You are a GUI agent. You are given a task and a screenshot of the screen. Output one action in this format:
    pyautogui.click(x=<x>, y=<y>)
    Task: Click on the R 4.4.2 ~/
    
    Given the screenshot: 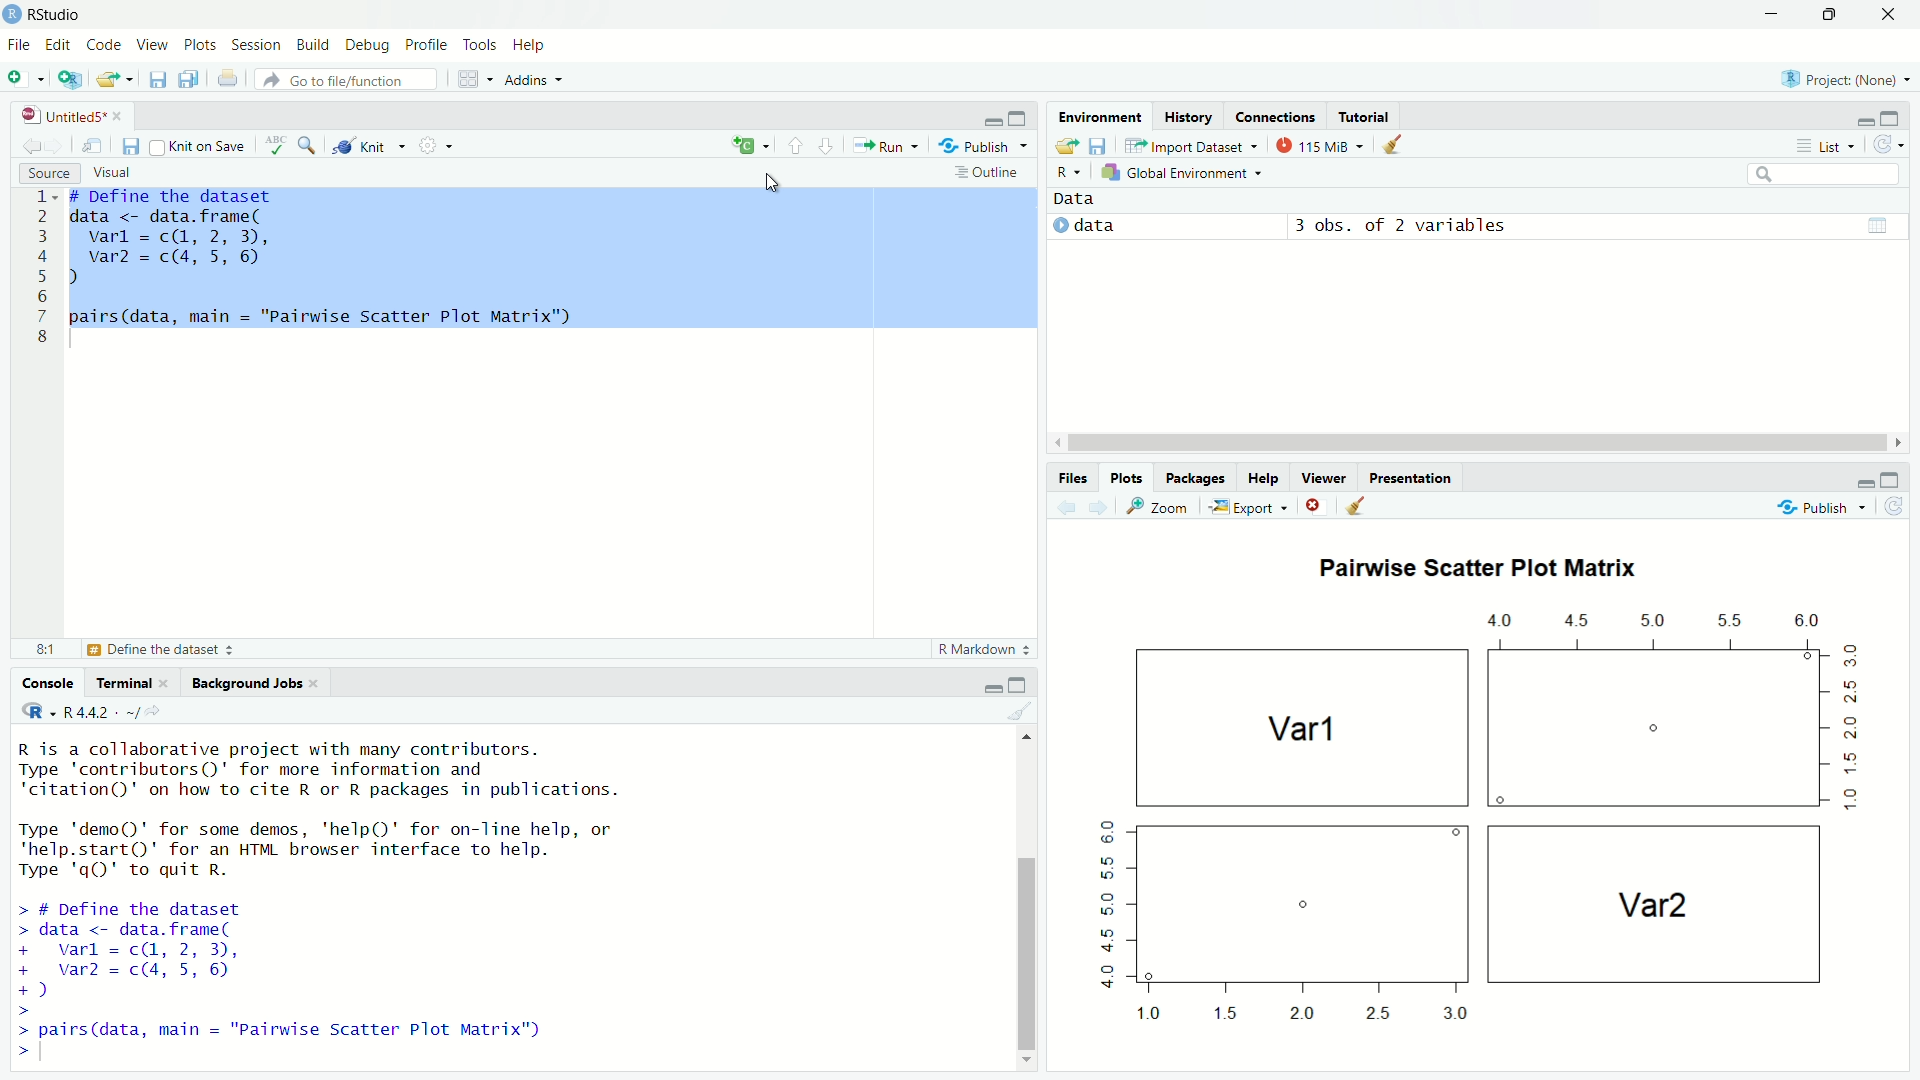 What is the action you would take?
    pyautogui.click(x=100, y=709)
    